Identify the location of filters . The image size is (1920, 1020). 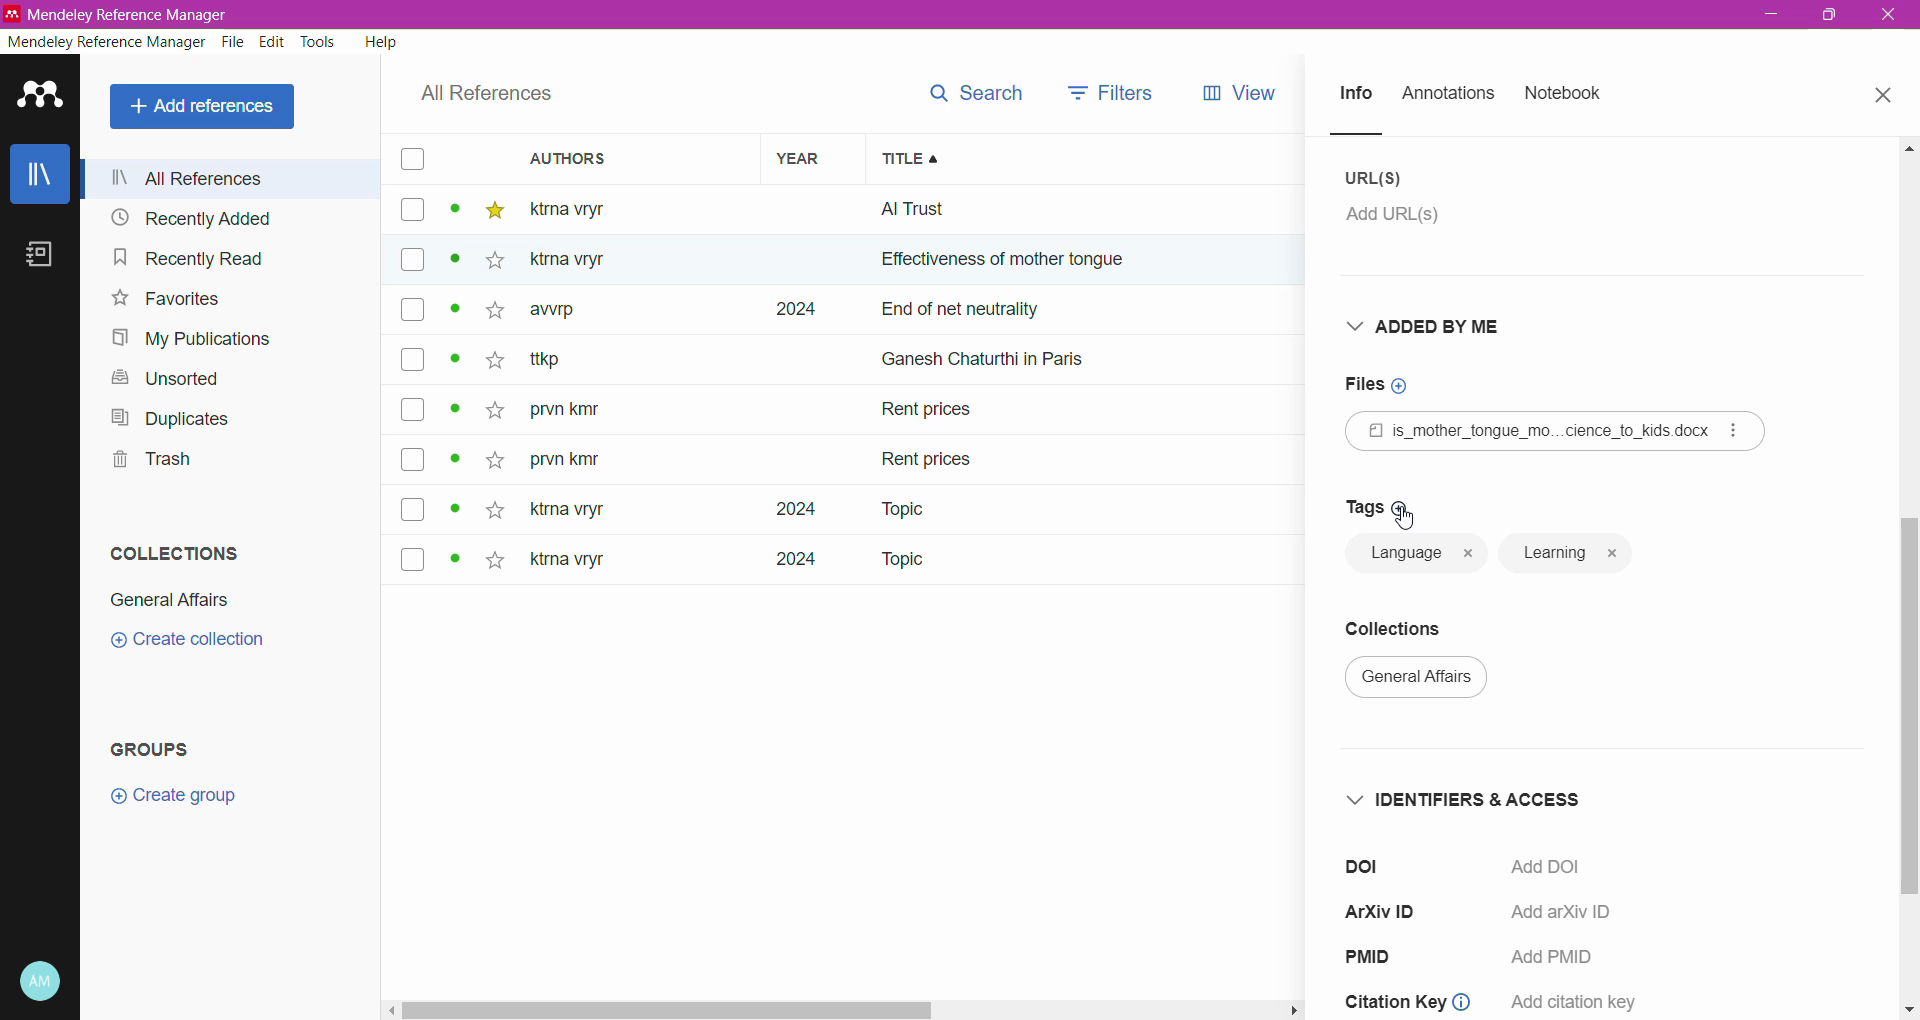
(1111, 91).